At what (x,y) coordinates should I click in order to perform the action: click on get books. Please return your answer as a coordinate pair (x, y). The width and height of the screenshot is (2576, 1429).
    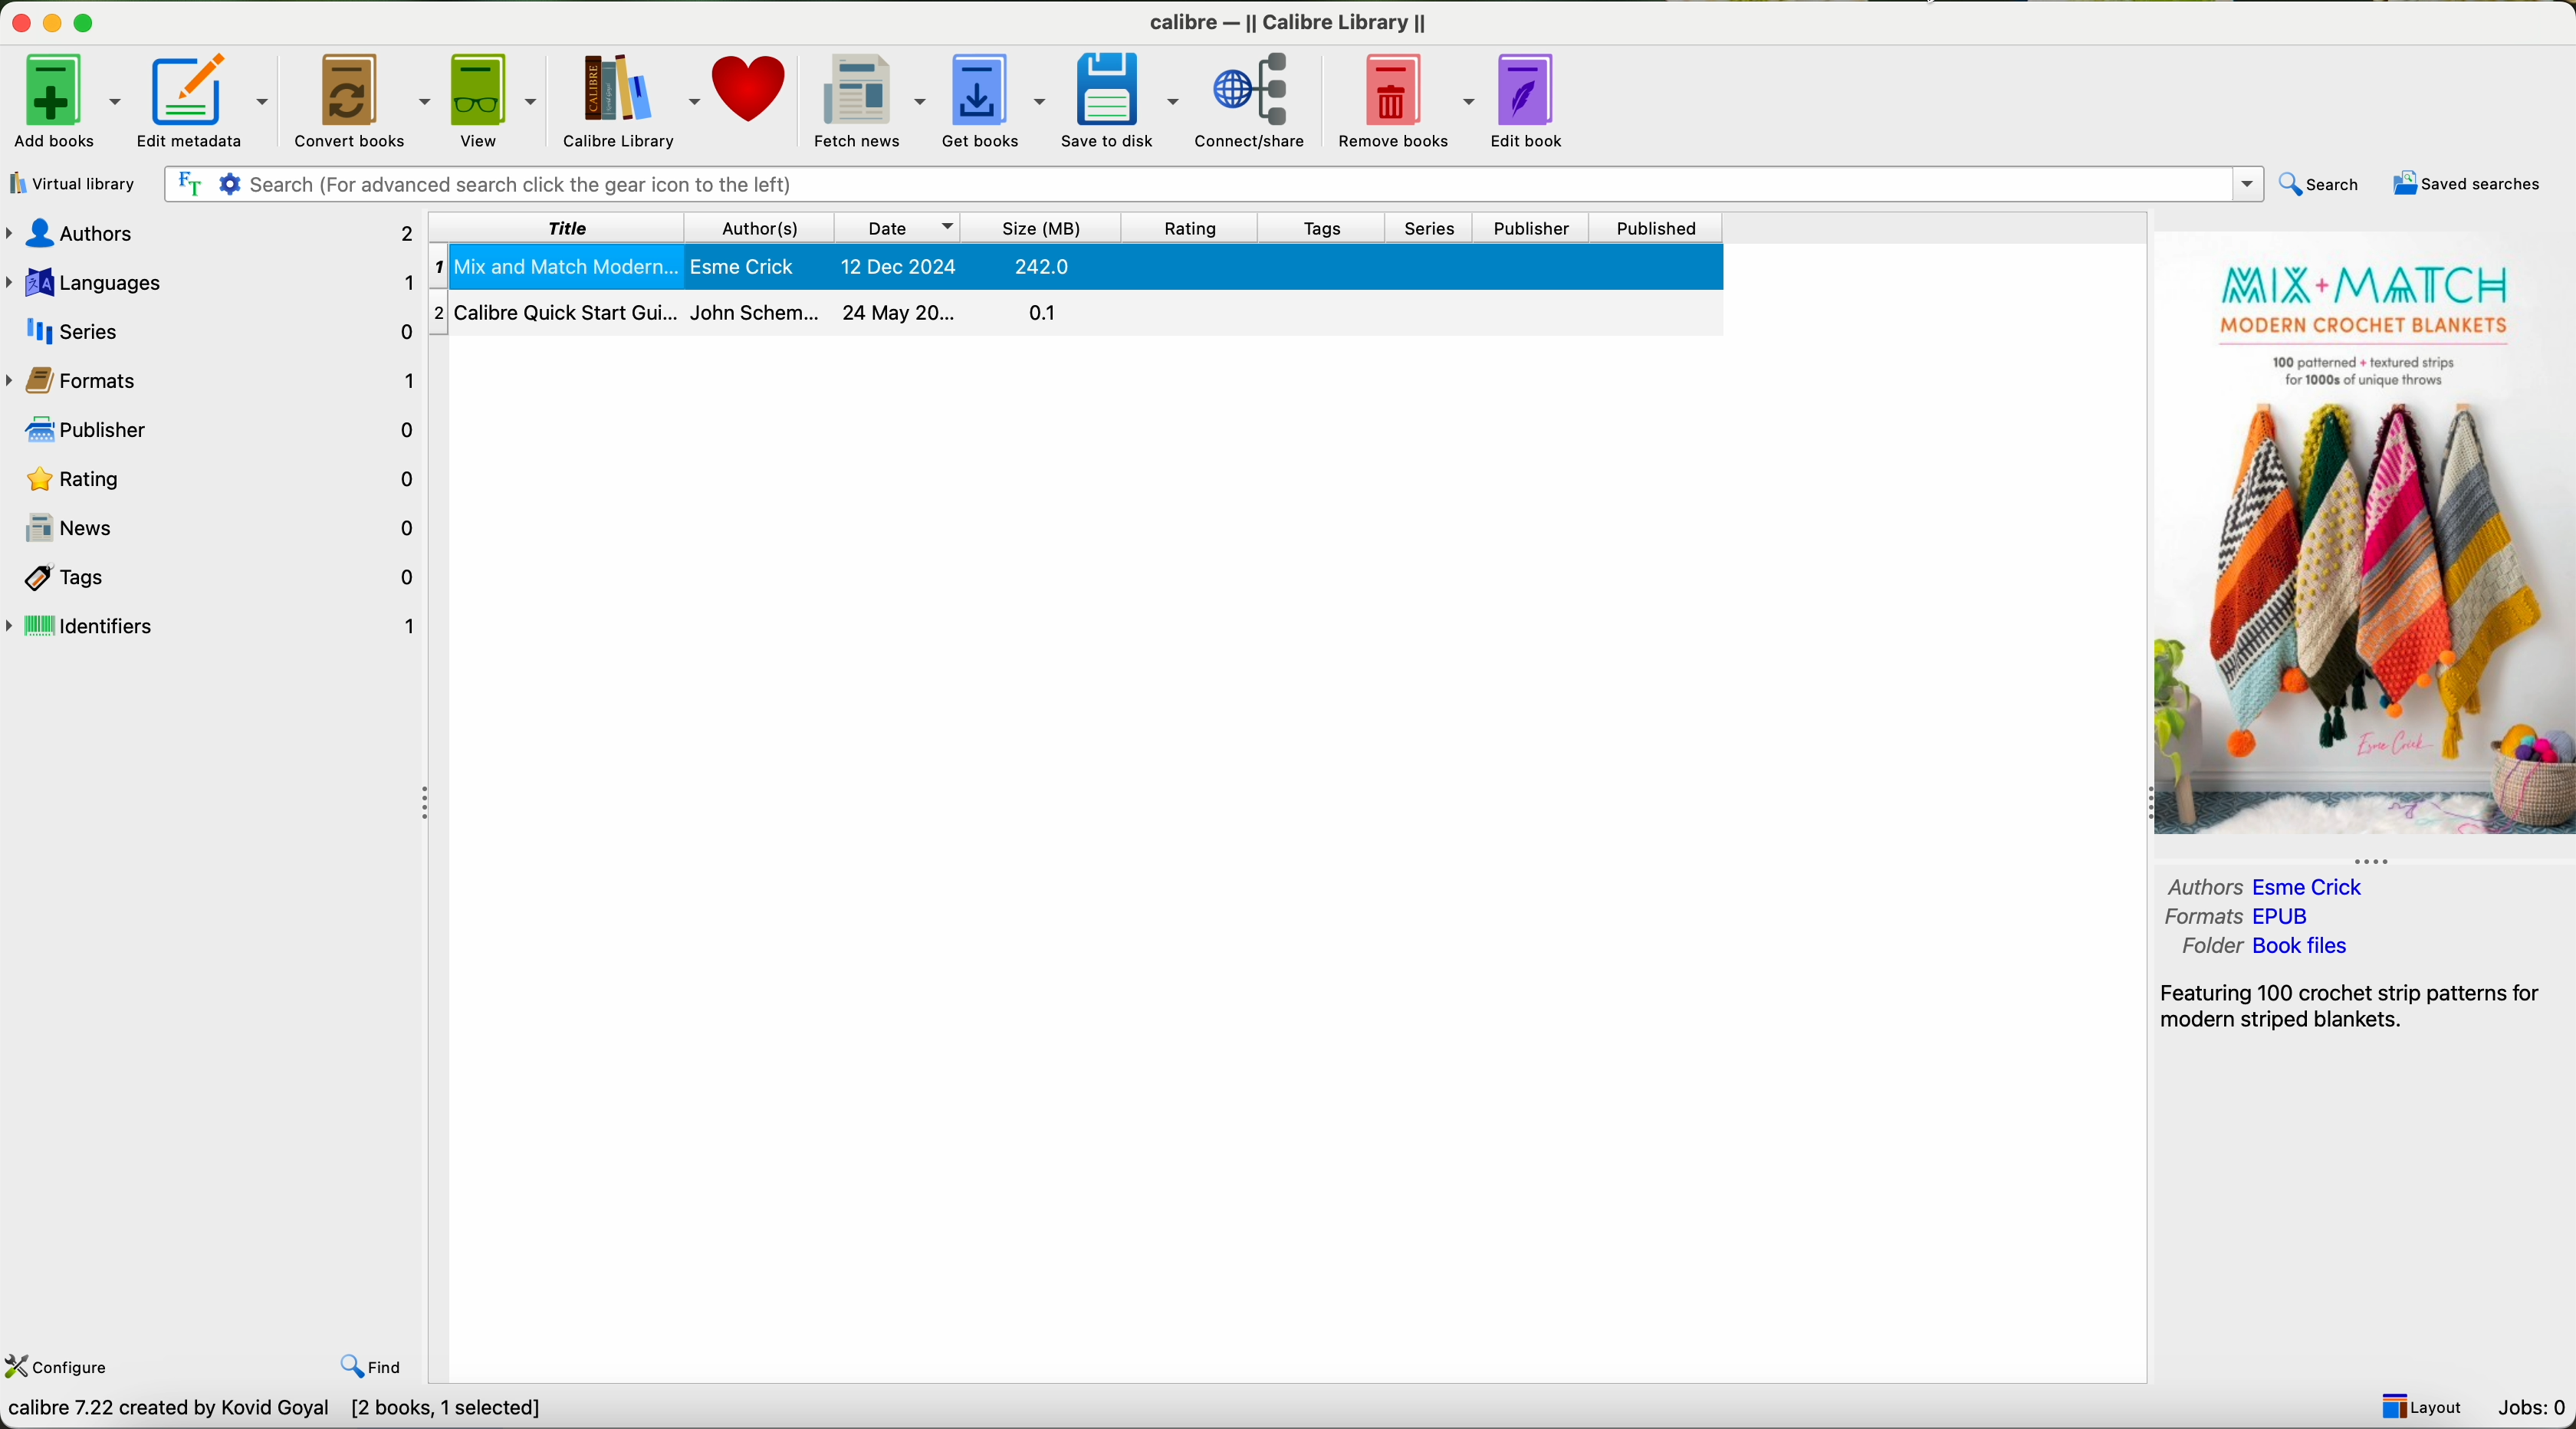
    Looking at the image, I should click on (995, 98).